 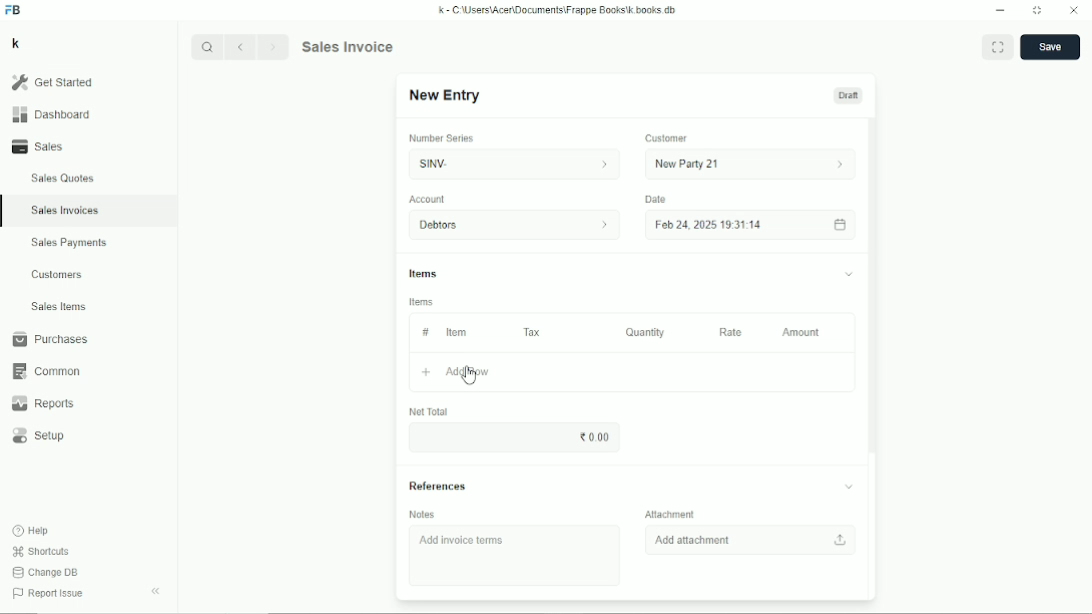 What do you see at coordinates (42, 404) in the screenshot?
I see `Reports` at bounding box center [42, 404].